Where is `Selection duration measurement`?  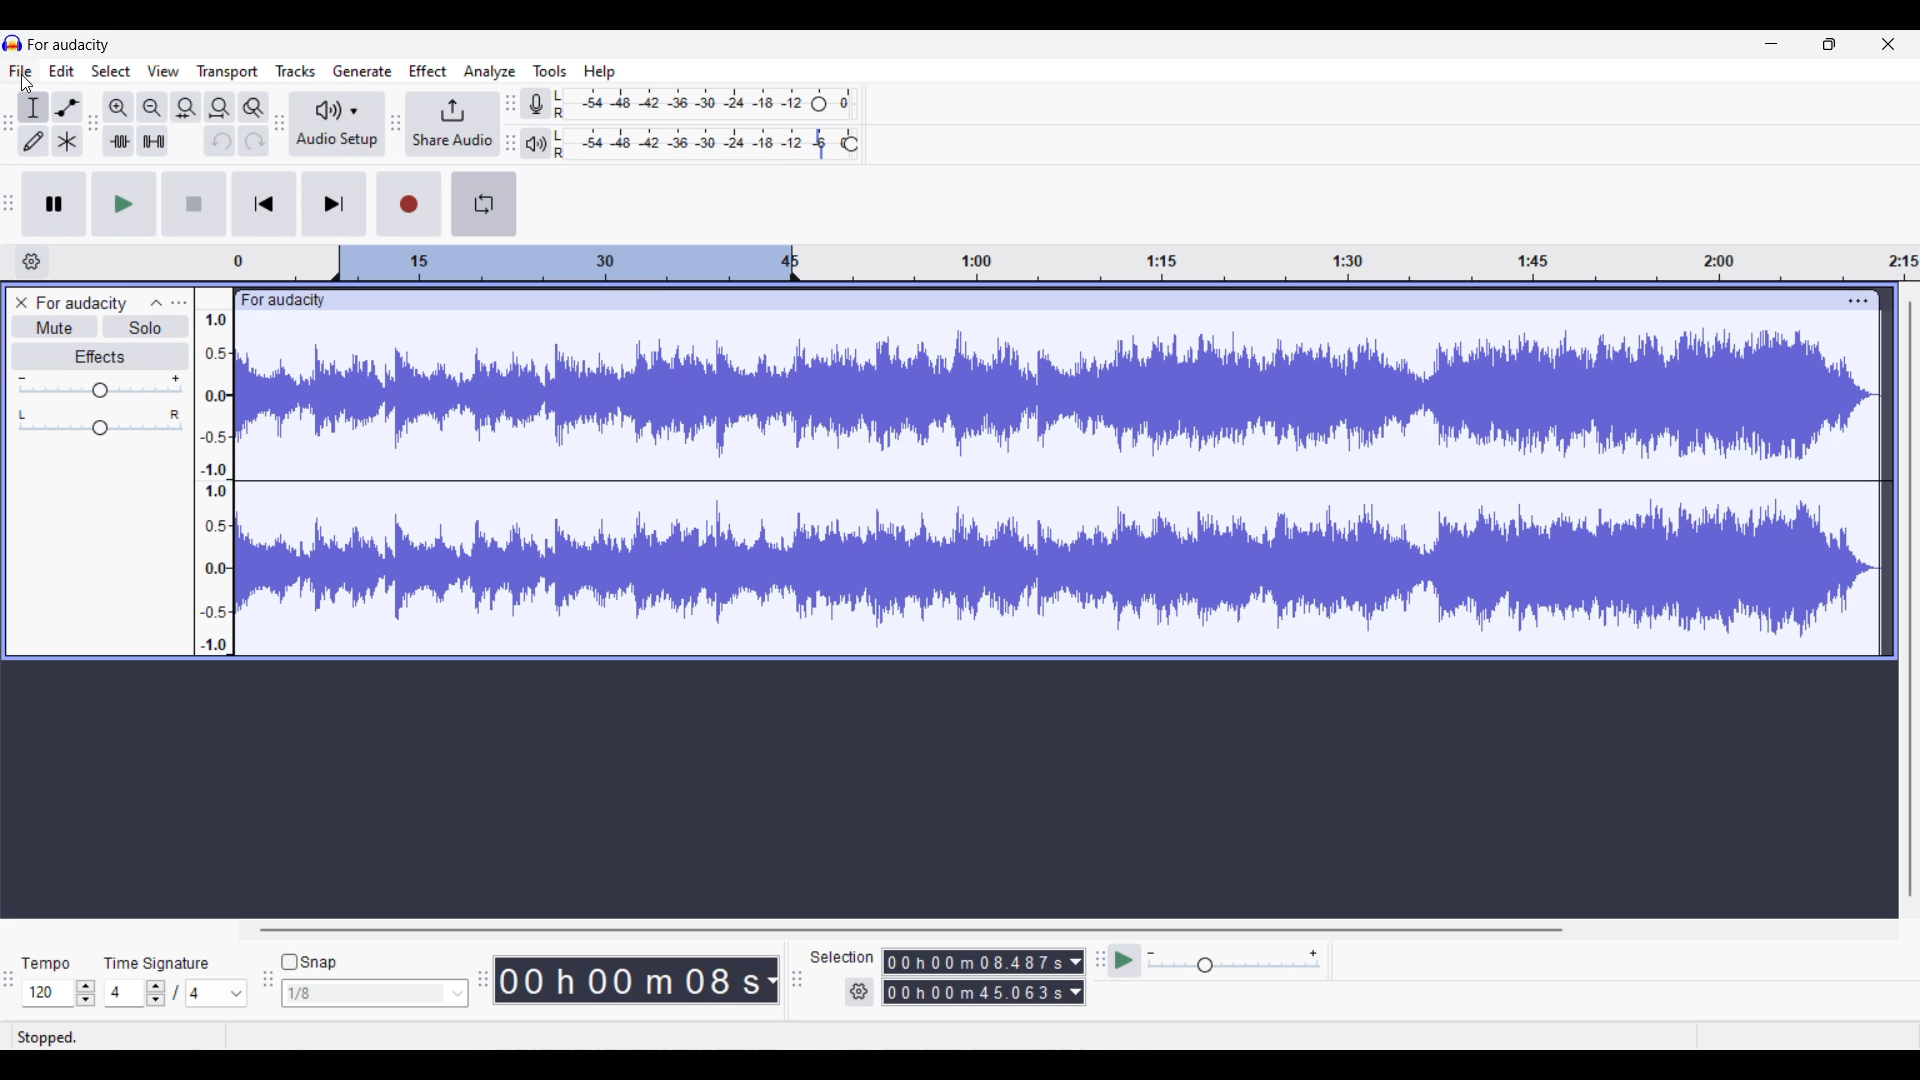 Selection duration measurement is located at coordinates (975, 992).